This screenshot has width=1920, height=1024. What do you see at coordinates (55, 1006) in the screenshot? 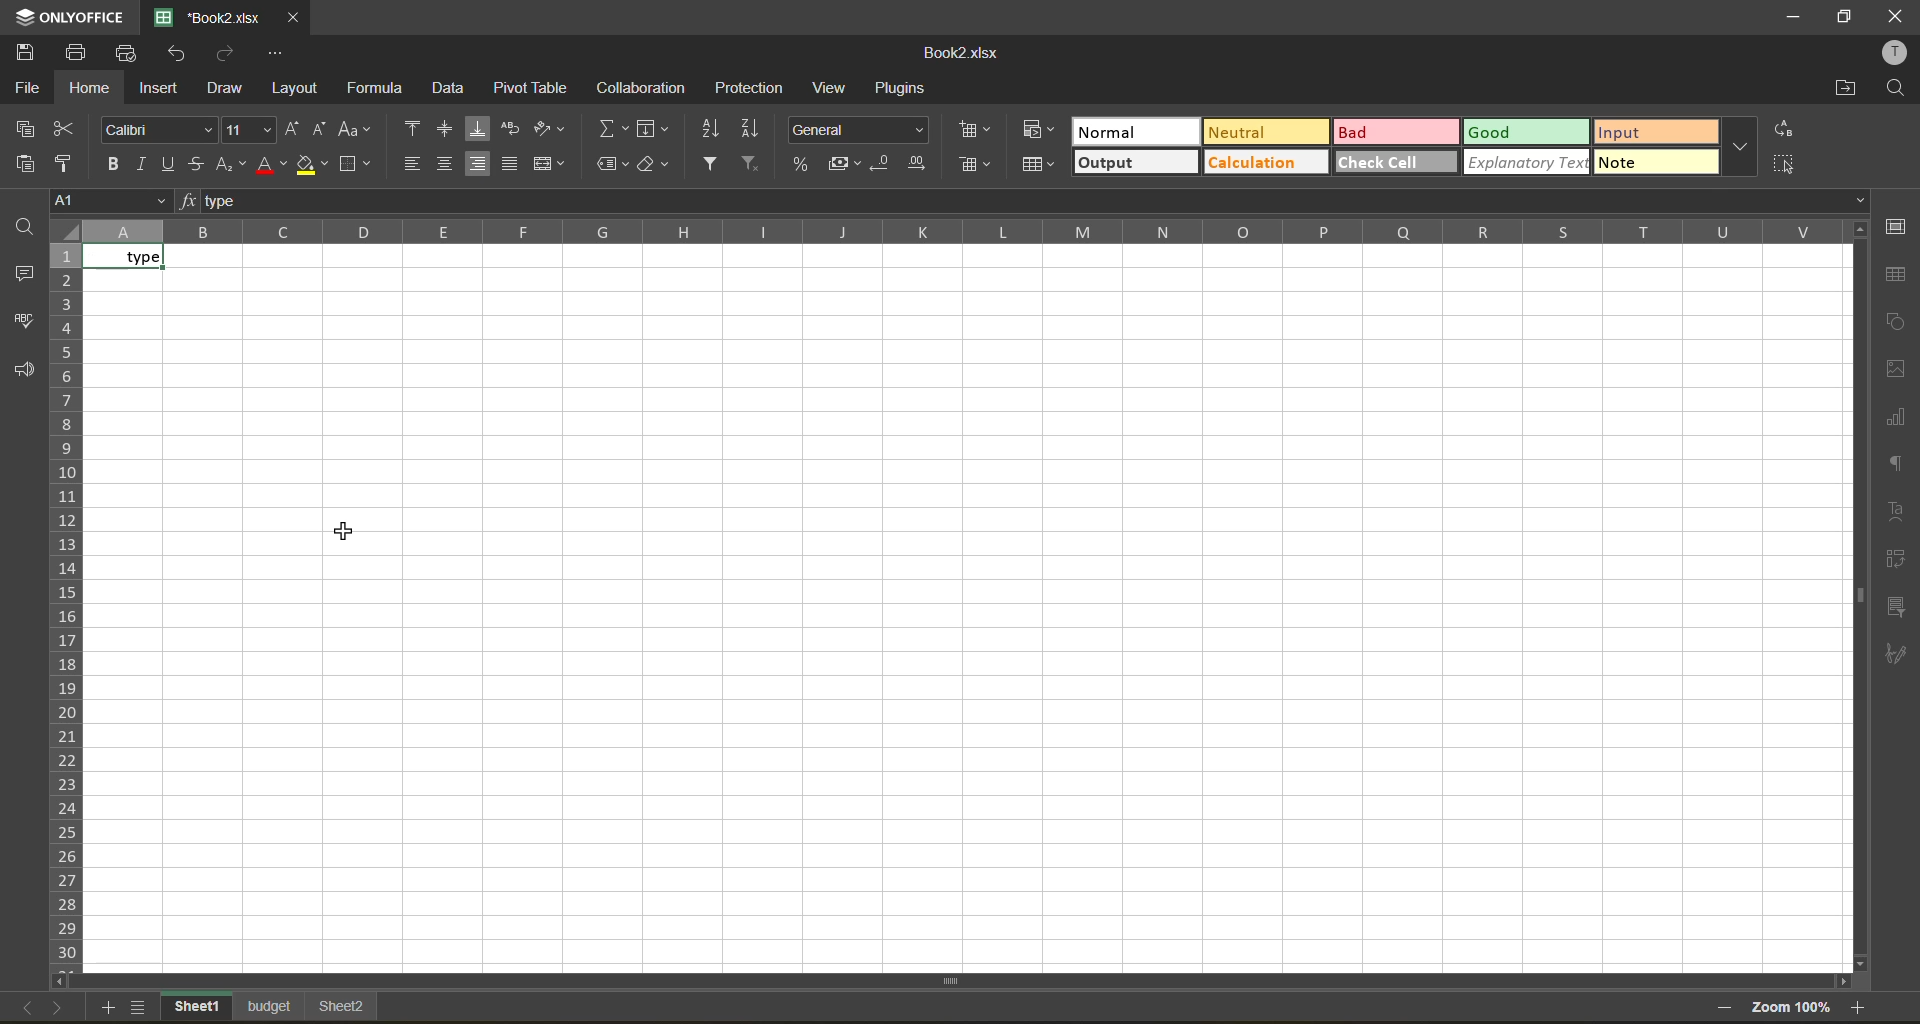
I see `next` at bounding box center [55, 1006].